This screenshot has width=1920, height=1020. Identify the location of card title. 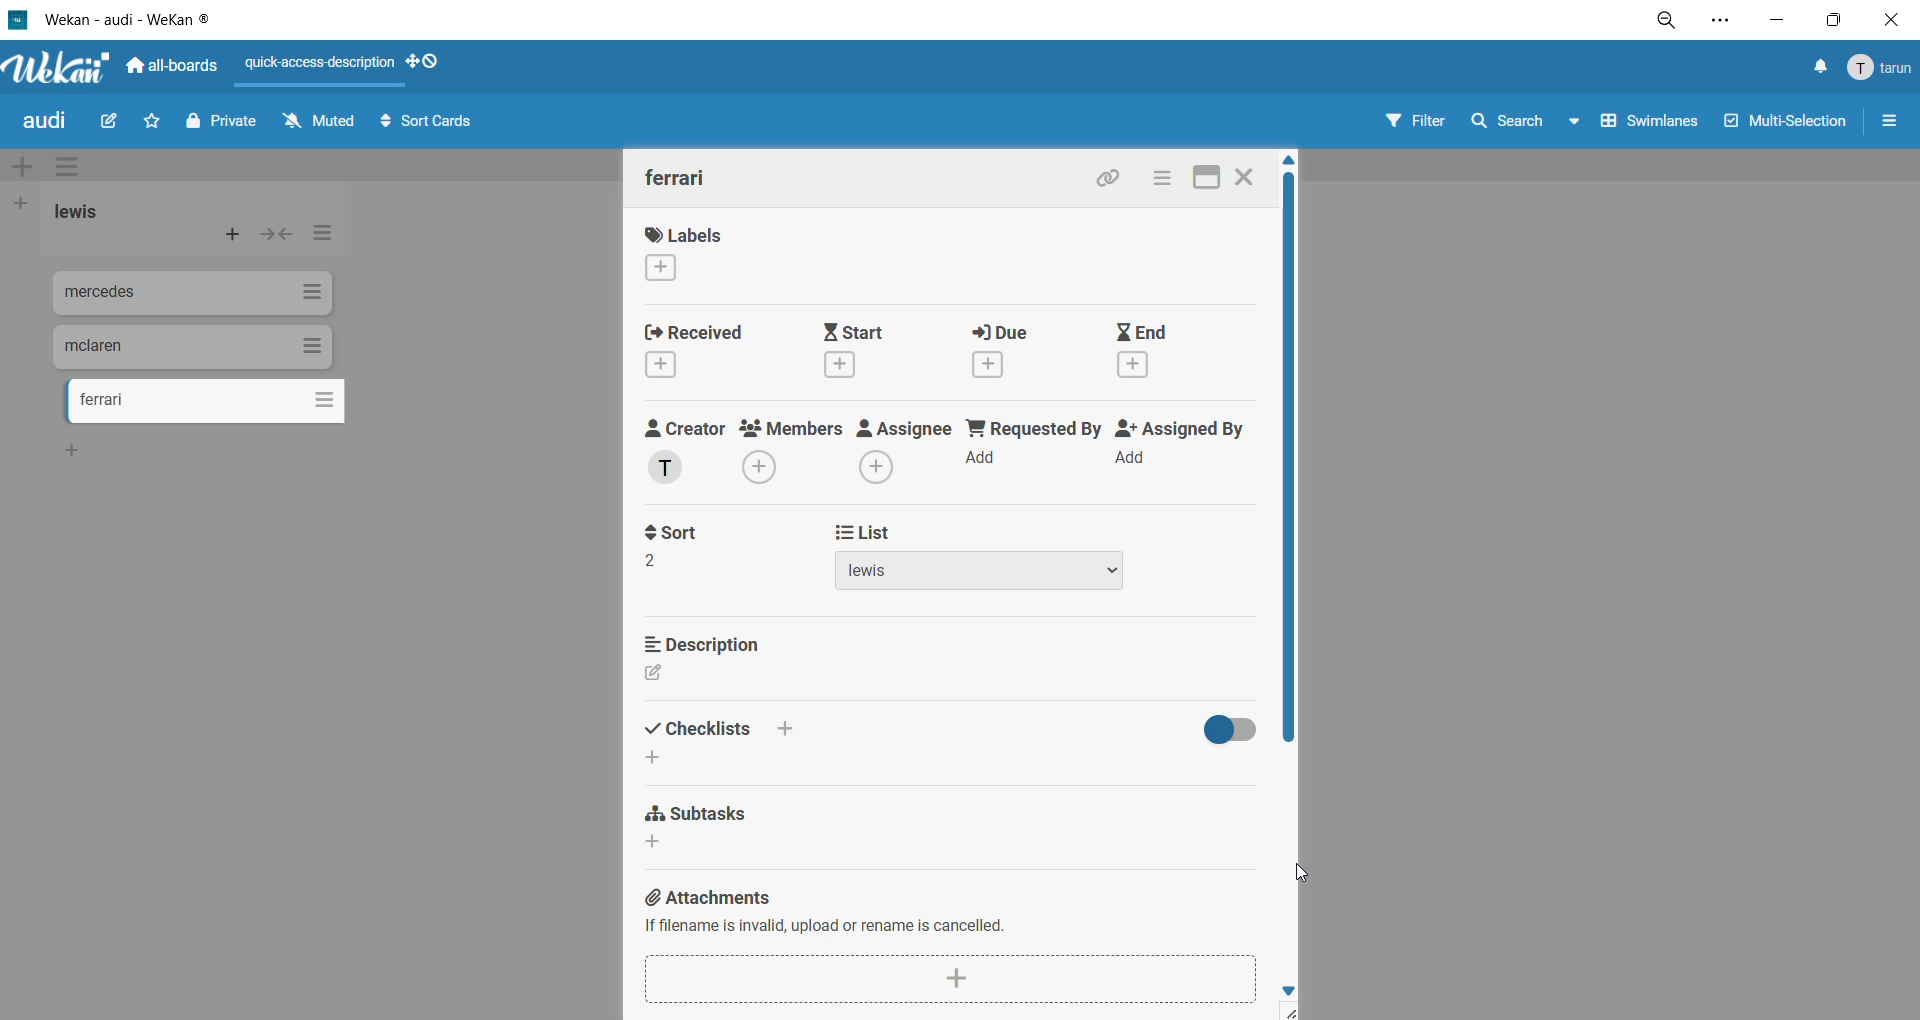
(677, 177).